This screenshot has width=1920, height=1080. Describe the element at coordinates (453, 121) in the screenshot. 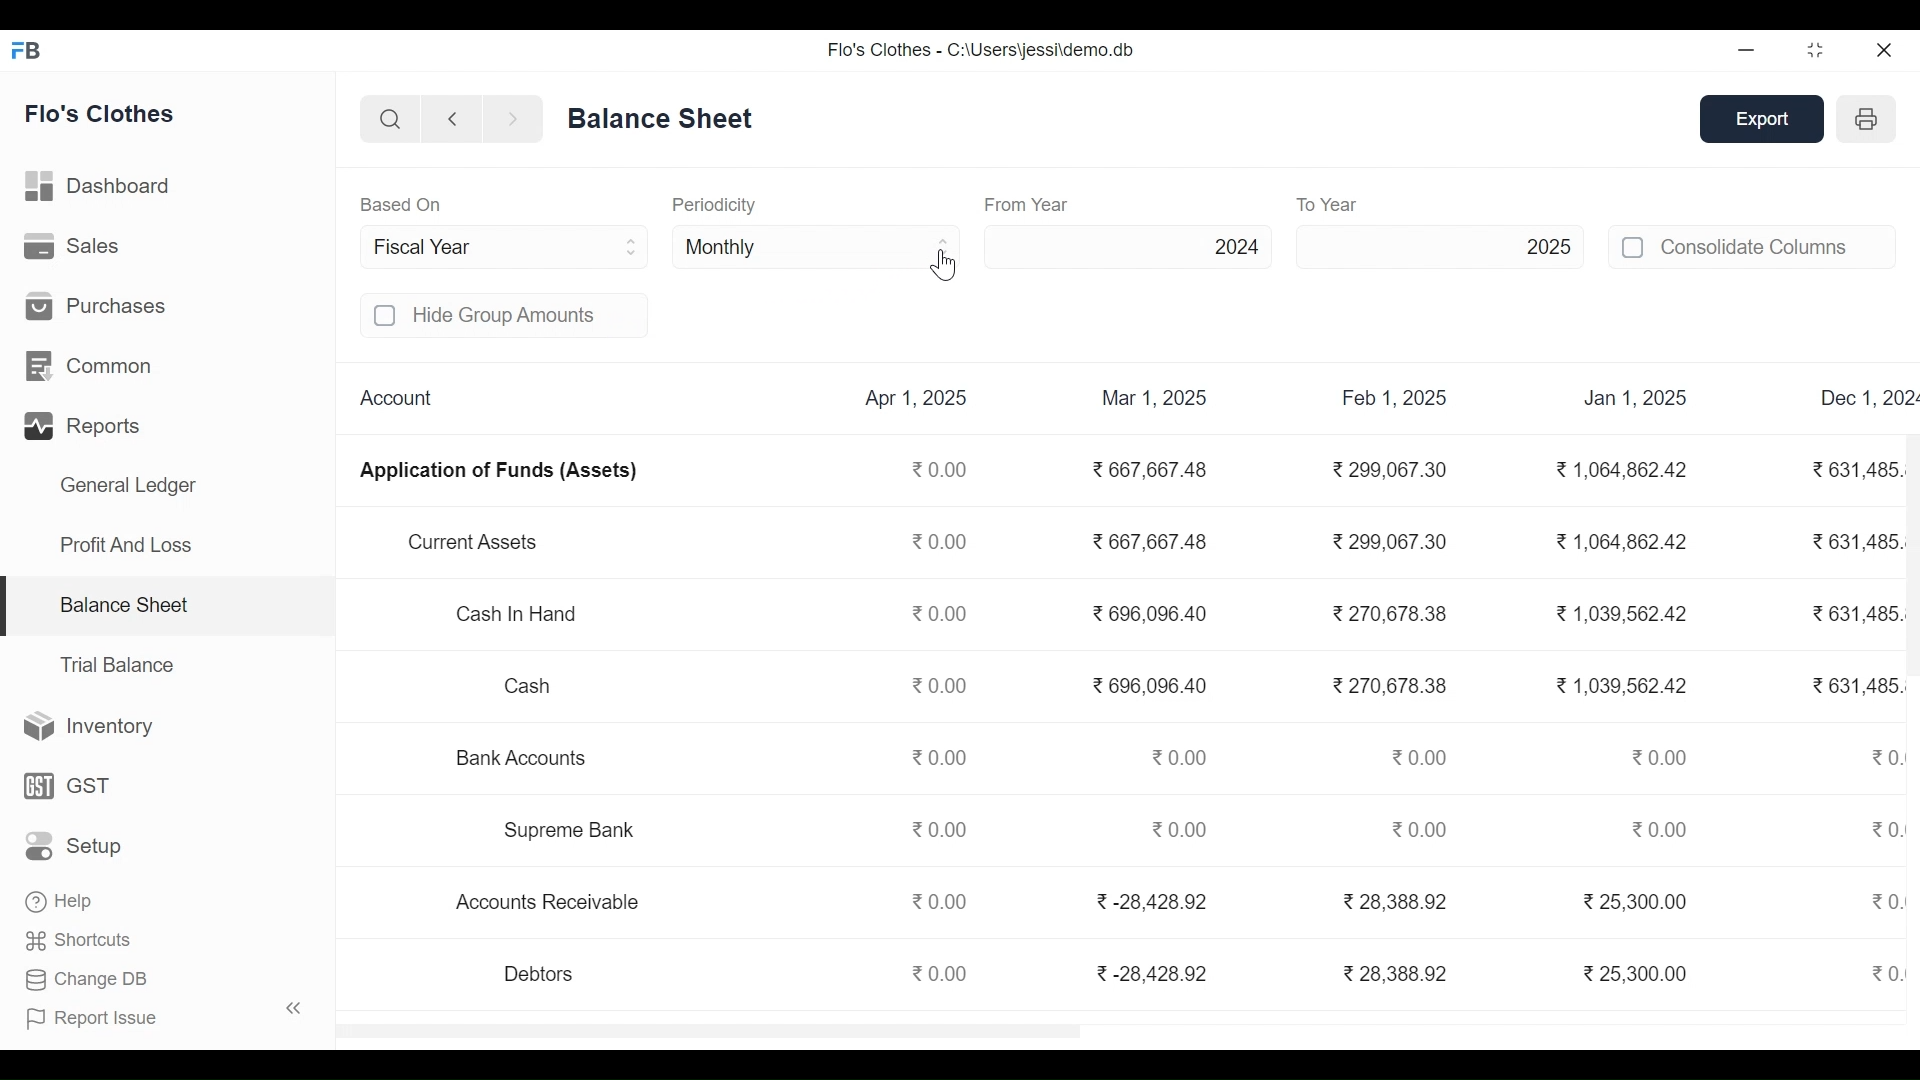

I see `backward` at that location.